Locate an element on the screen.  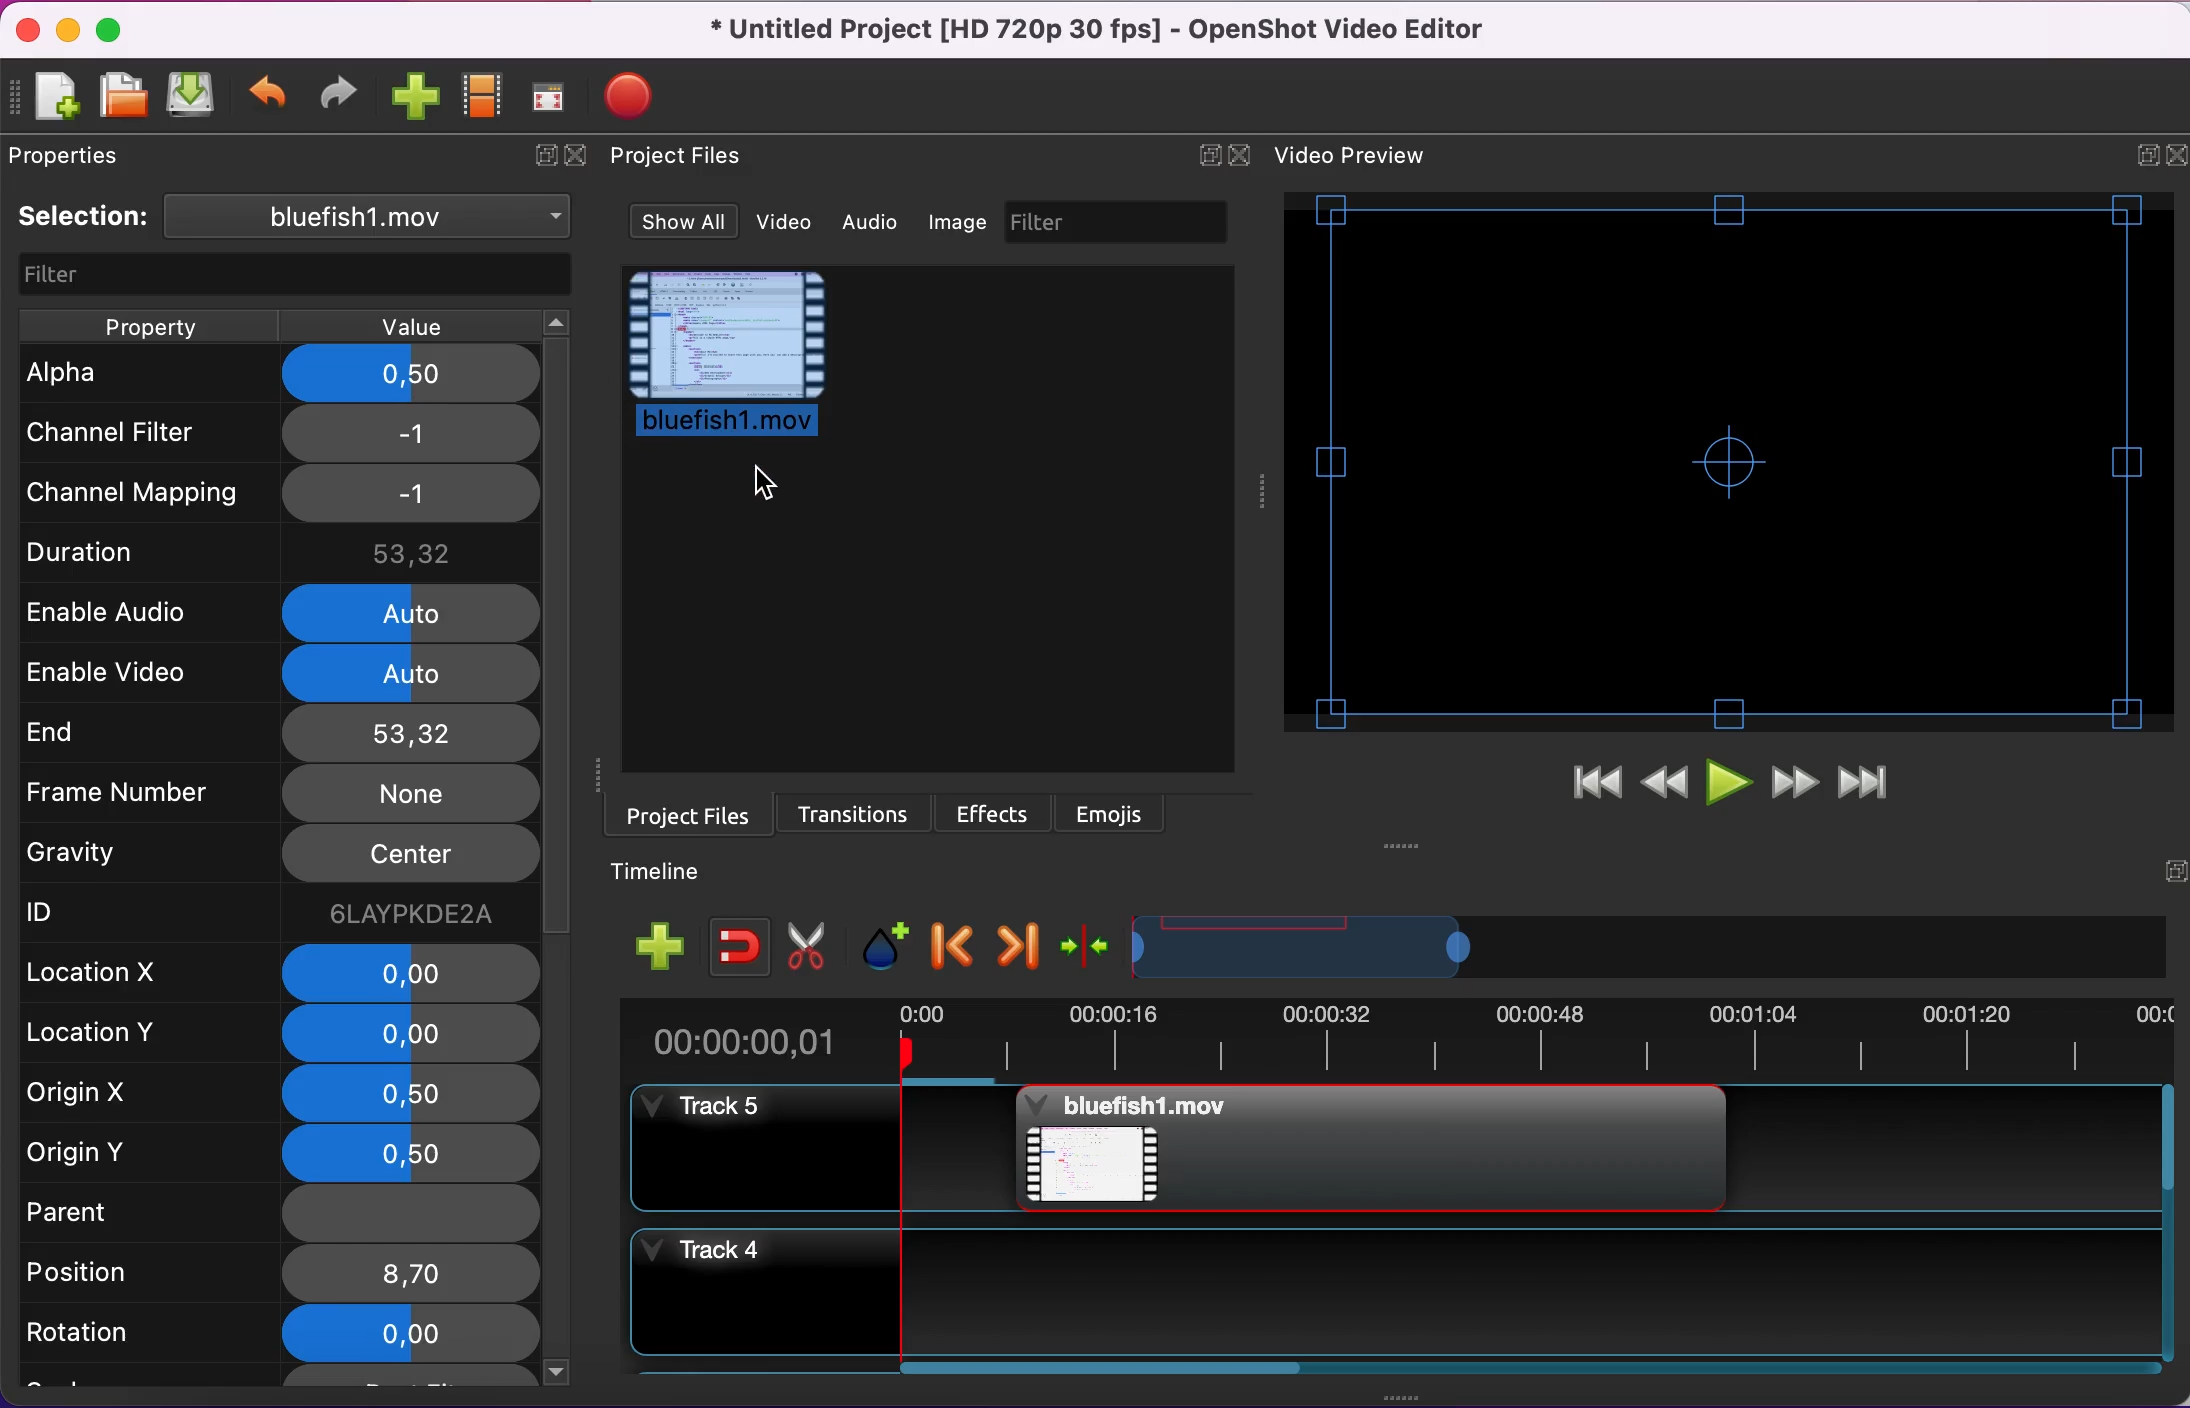
center is located at coordinates (407, 856).